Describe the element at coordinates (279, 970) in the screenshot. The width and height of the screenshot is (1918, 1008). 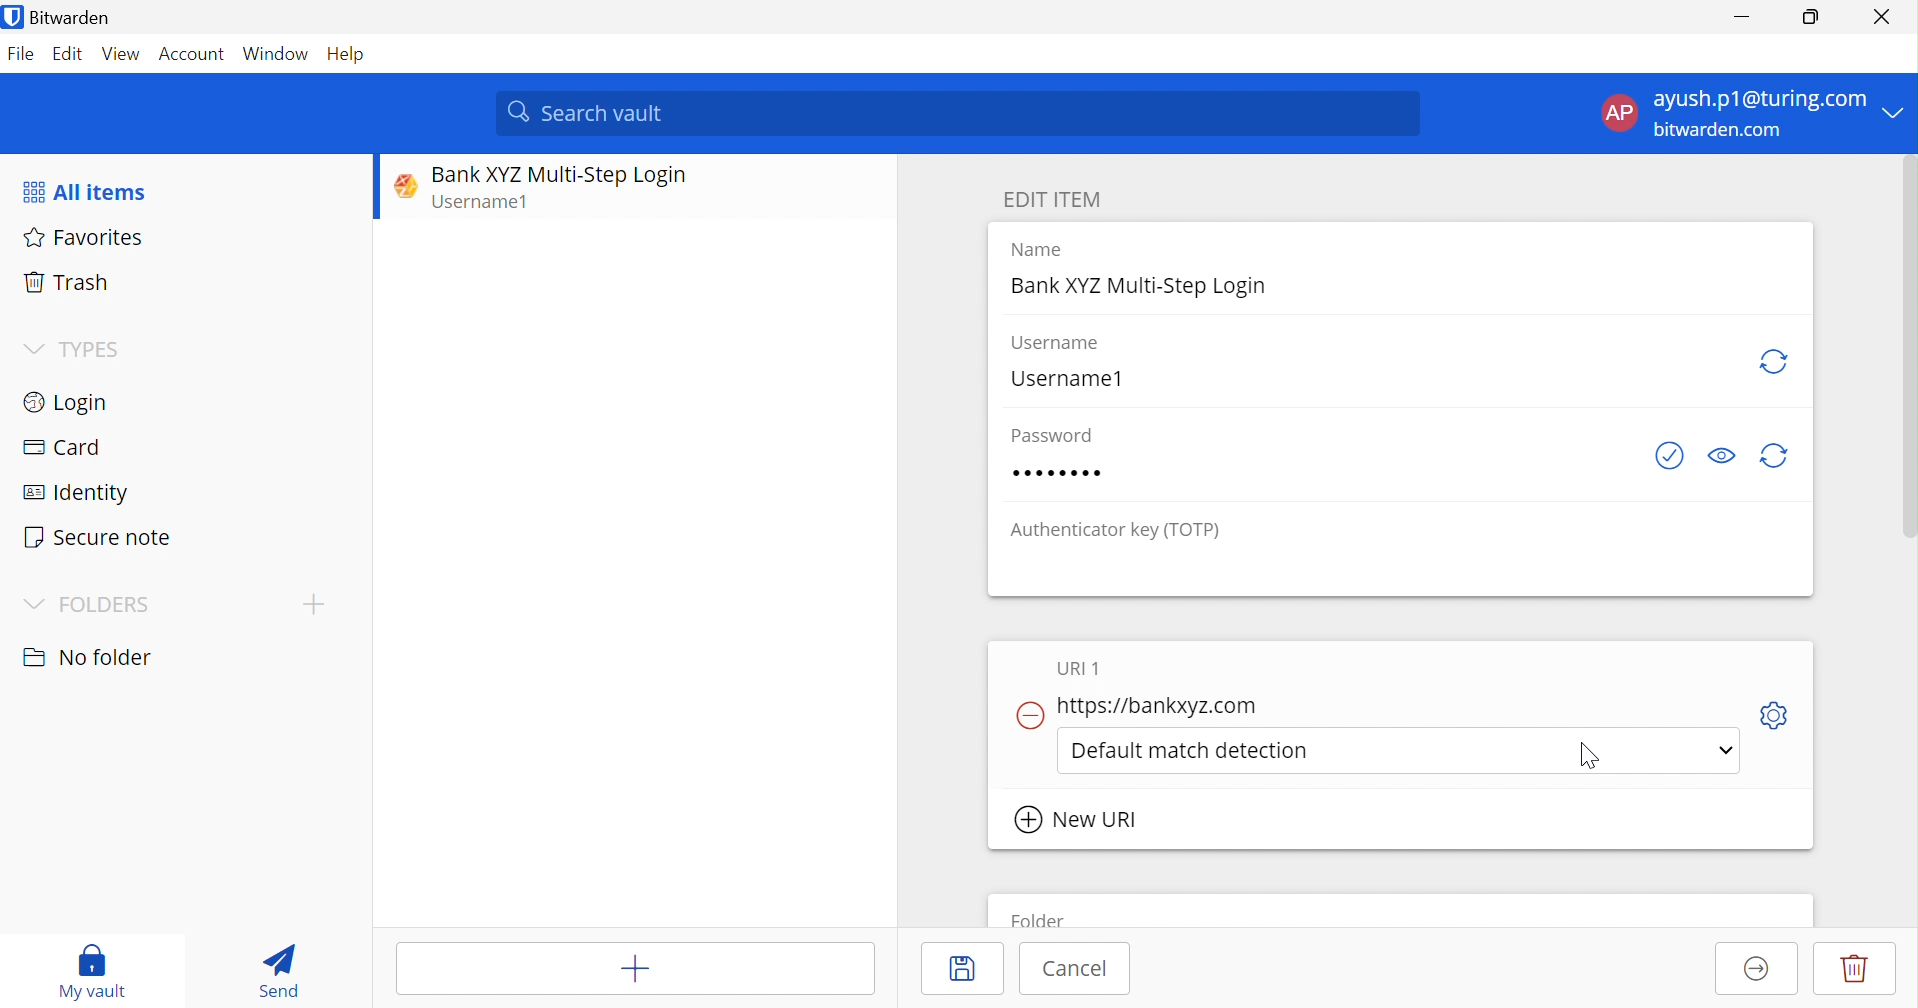
I see `Send` at that location.